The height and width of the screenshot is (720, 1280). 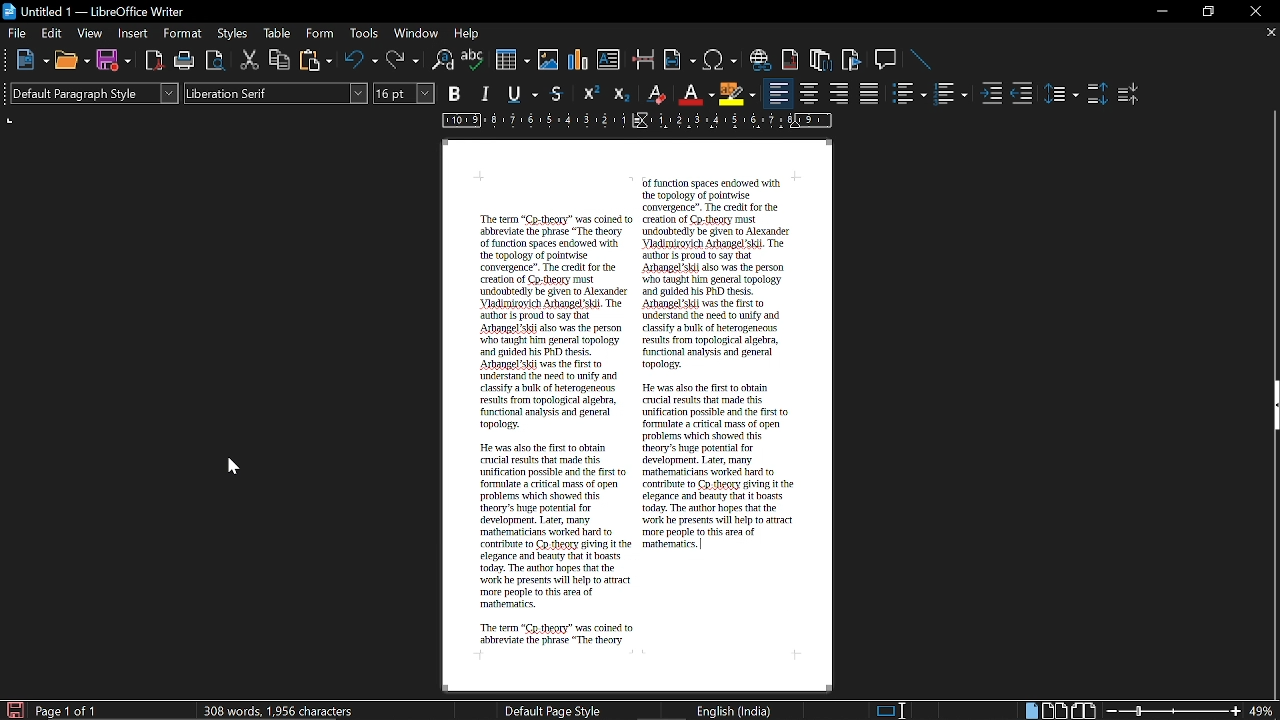 I want to click on File, so click(x=17, y=33).